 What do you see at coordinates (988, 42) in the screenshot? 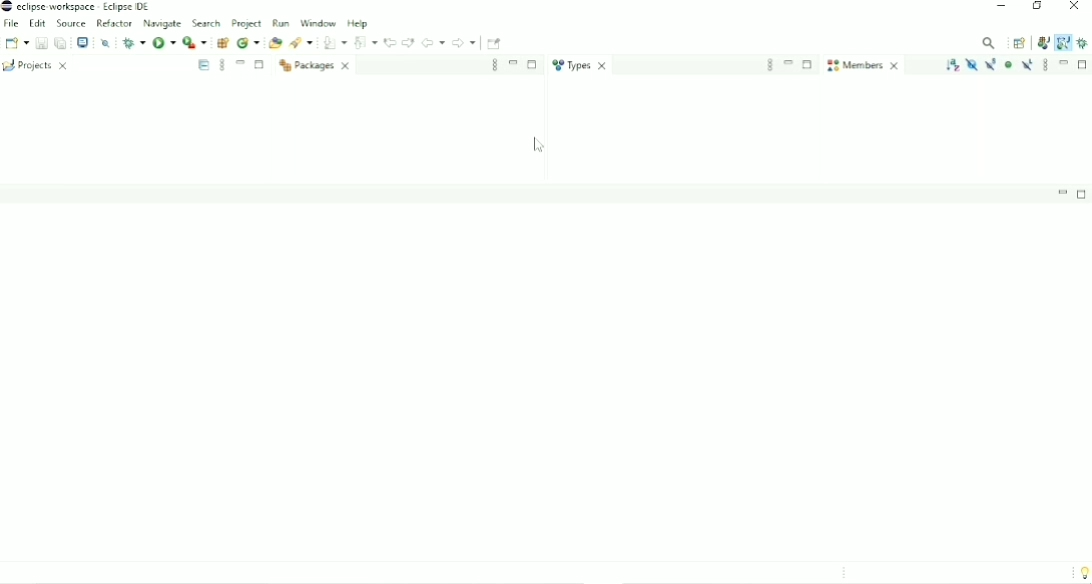
I see `Access commands and other items` at bounding box center [988, 42].